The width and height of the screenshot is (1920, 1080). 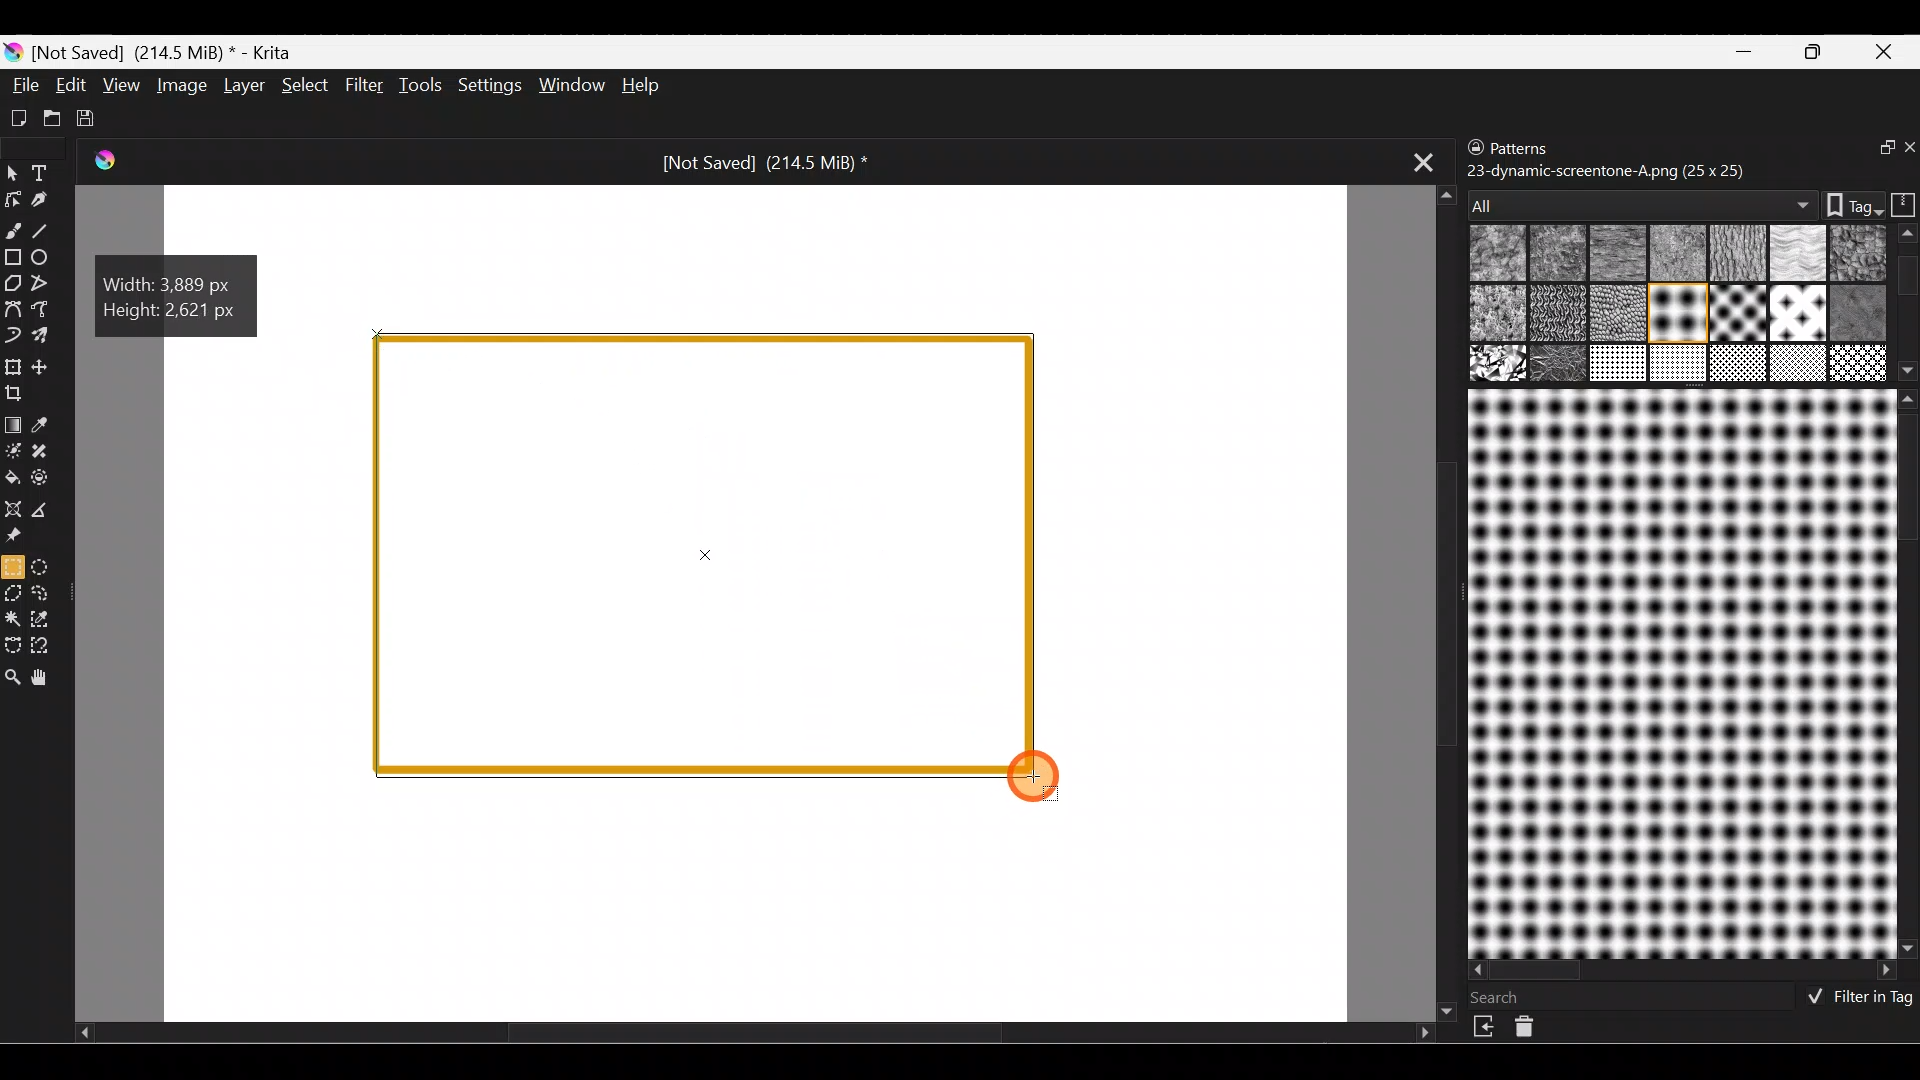 What do you see at coordinates (1678, 673) in the screenshot?
I see `Preview` at bounding box center [1678, 673].